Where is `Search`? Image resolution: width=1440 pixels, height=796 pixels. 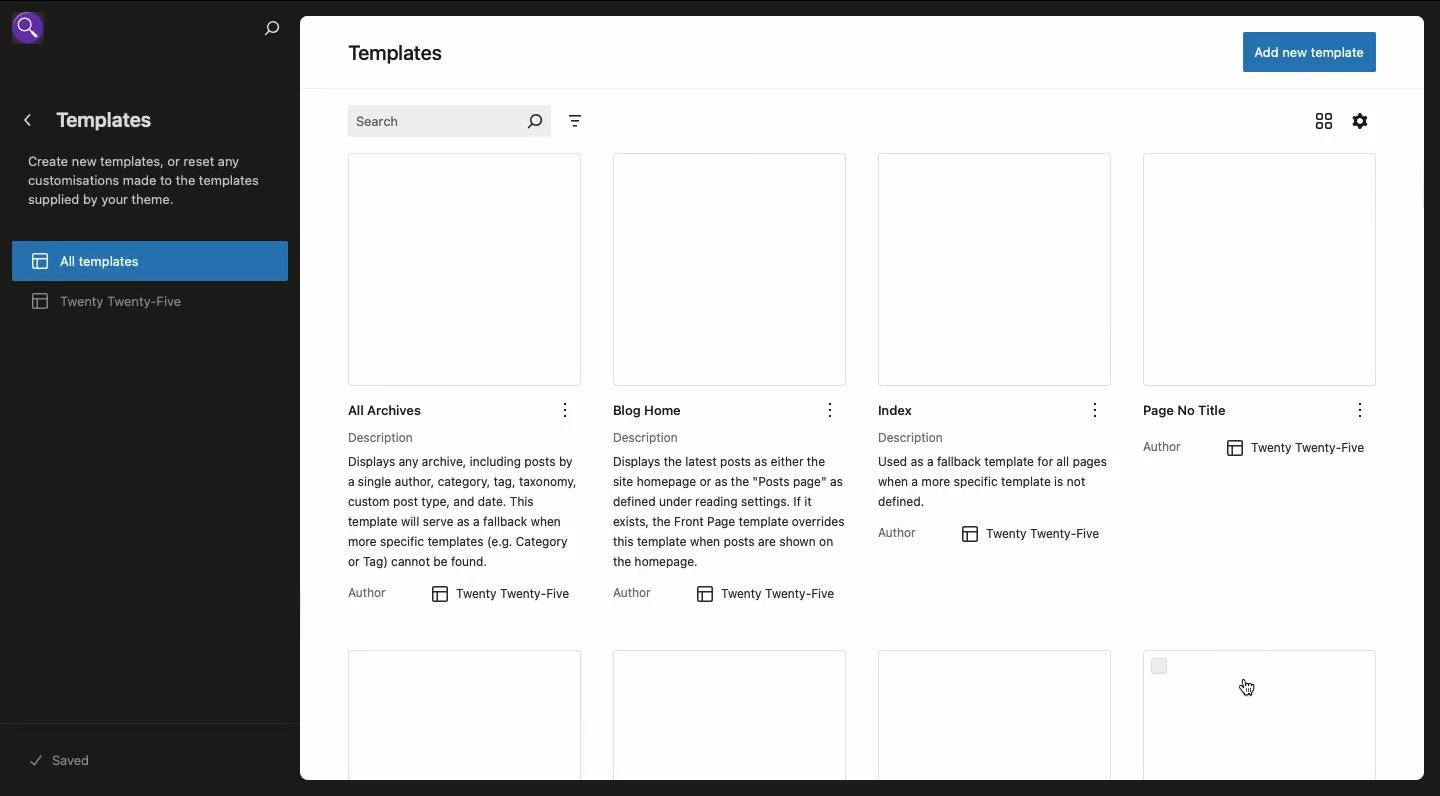
Search is located at coordinates (448, 123).